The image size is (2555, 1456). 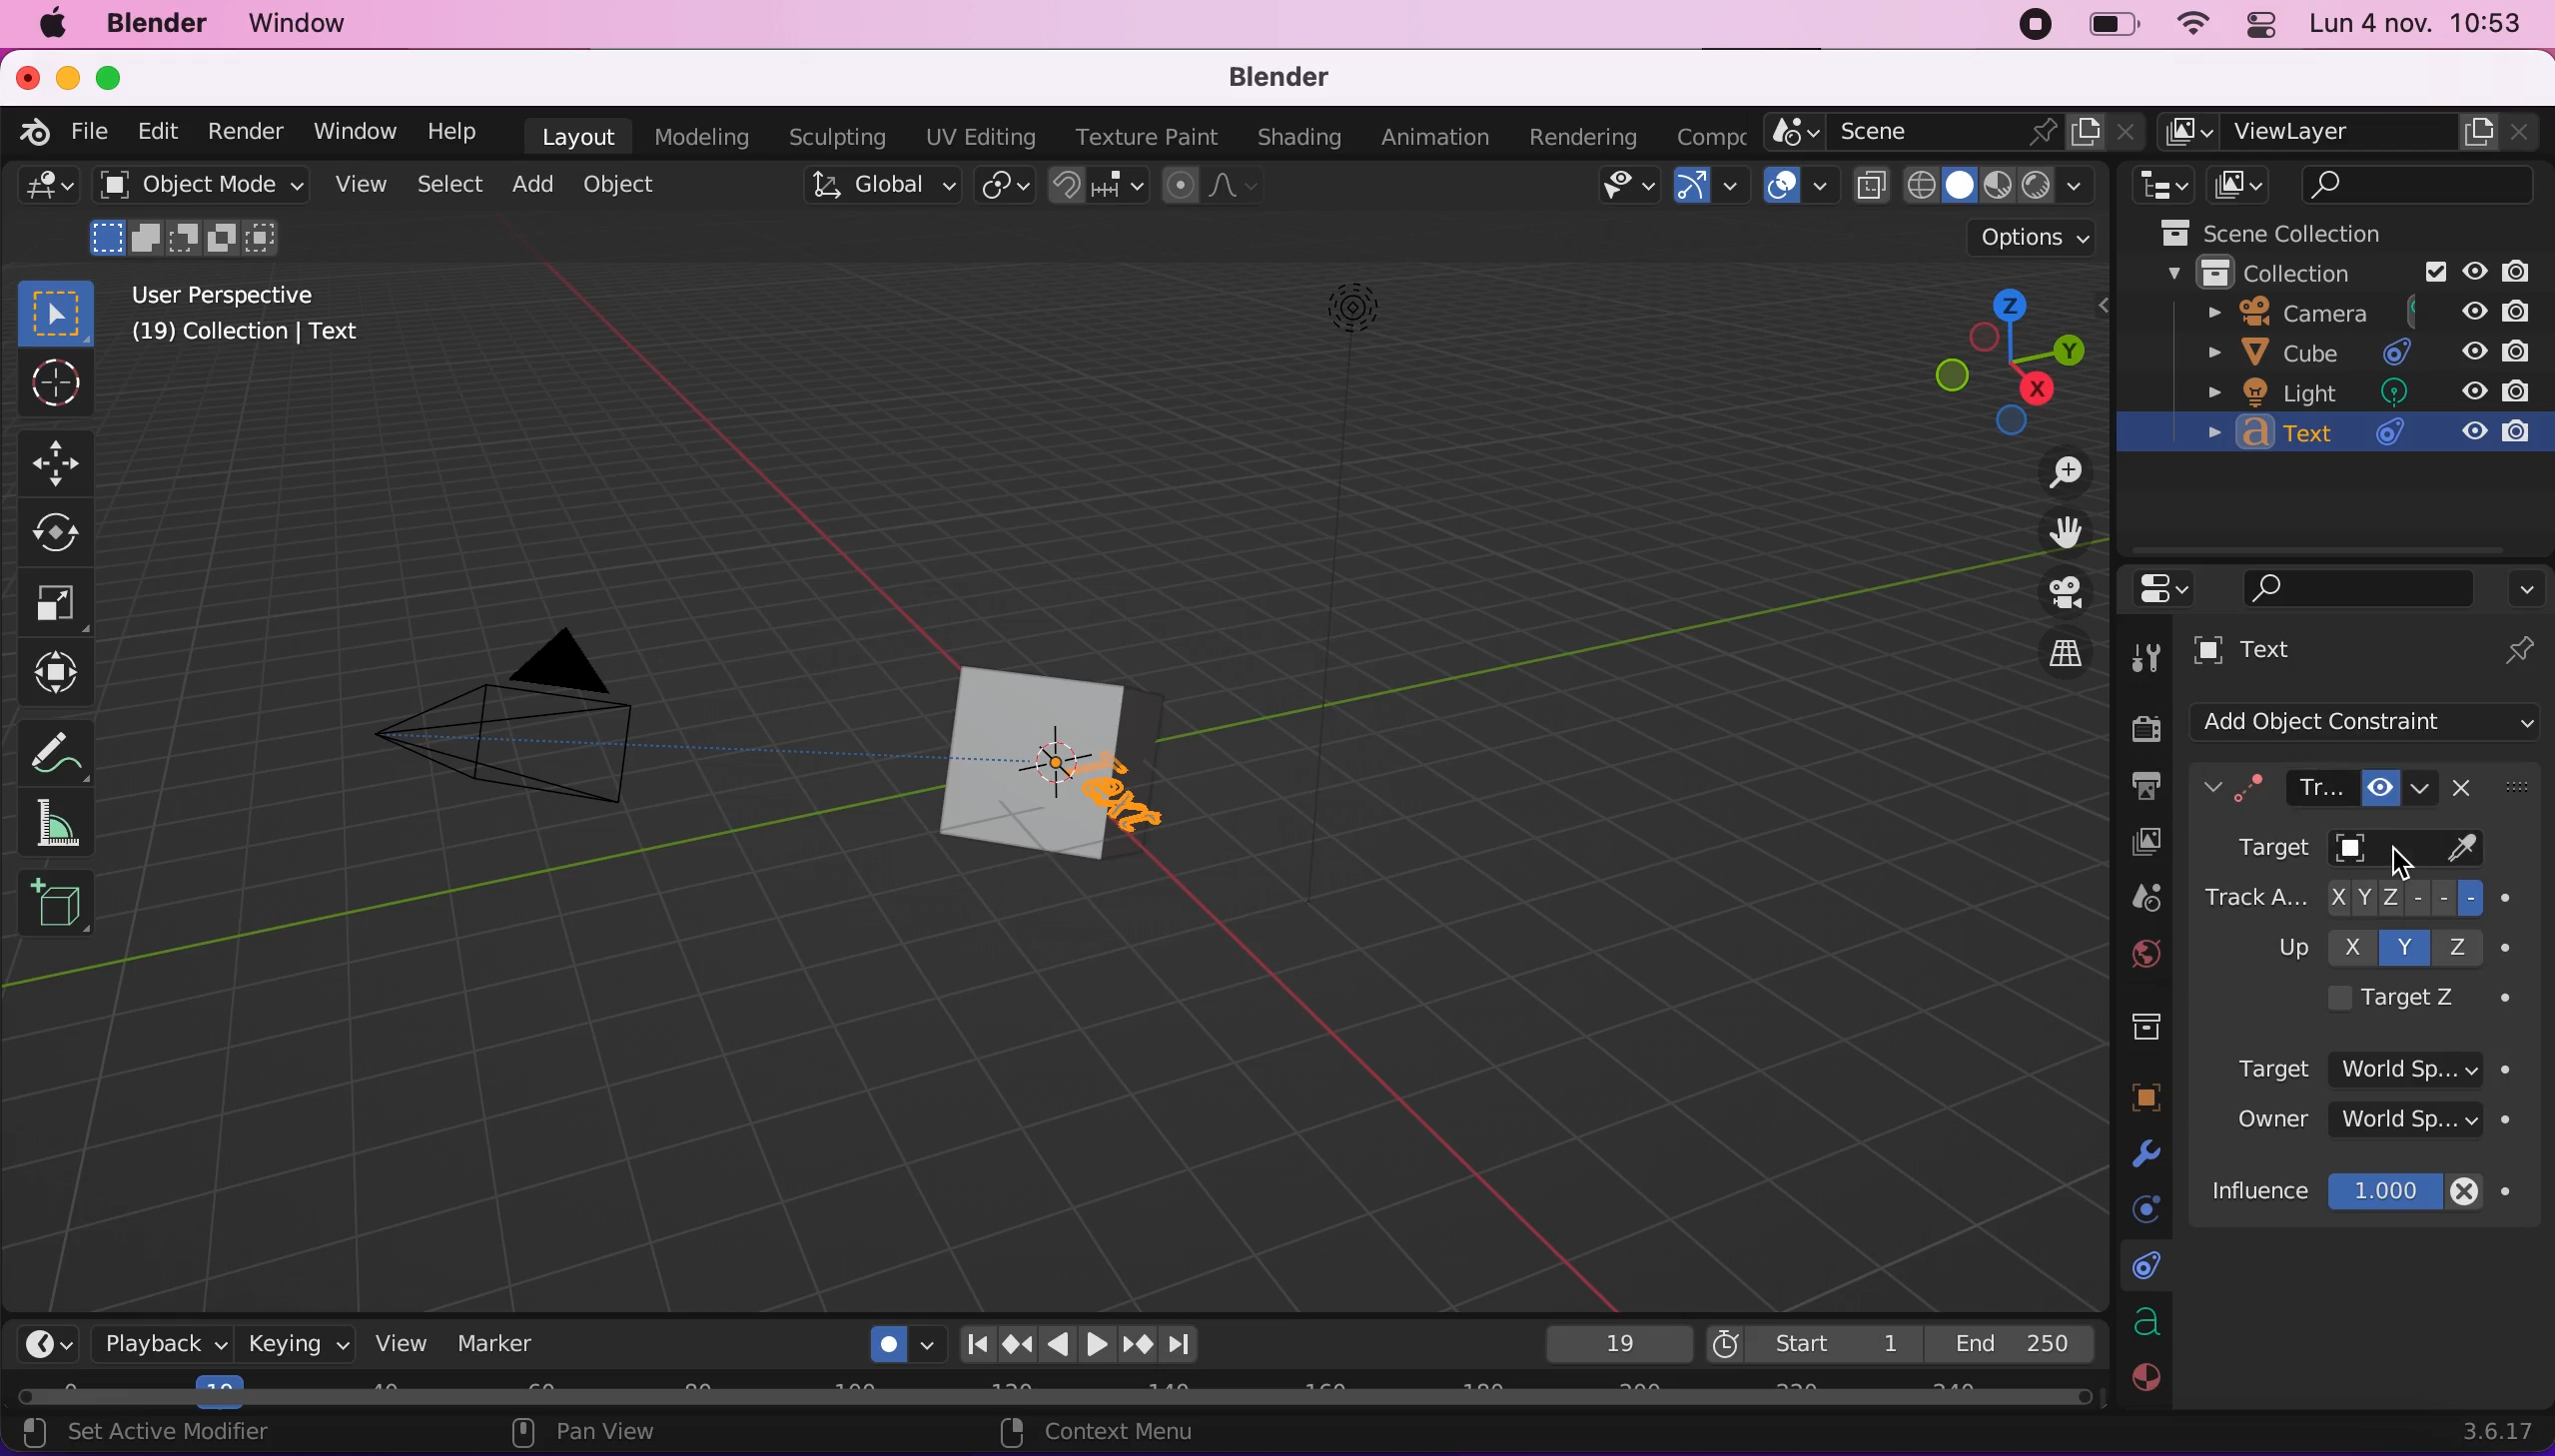 What do you see at coordinates (1440, 137) in the screenshot?
I see `animation` at bounding box center [1440, 137].